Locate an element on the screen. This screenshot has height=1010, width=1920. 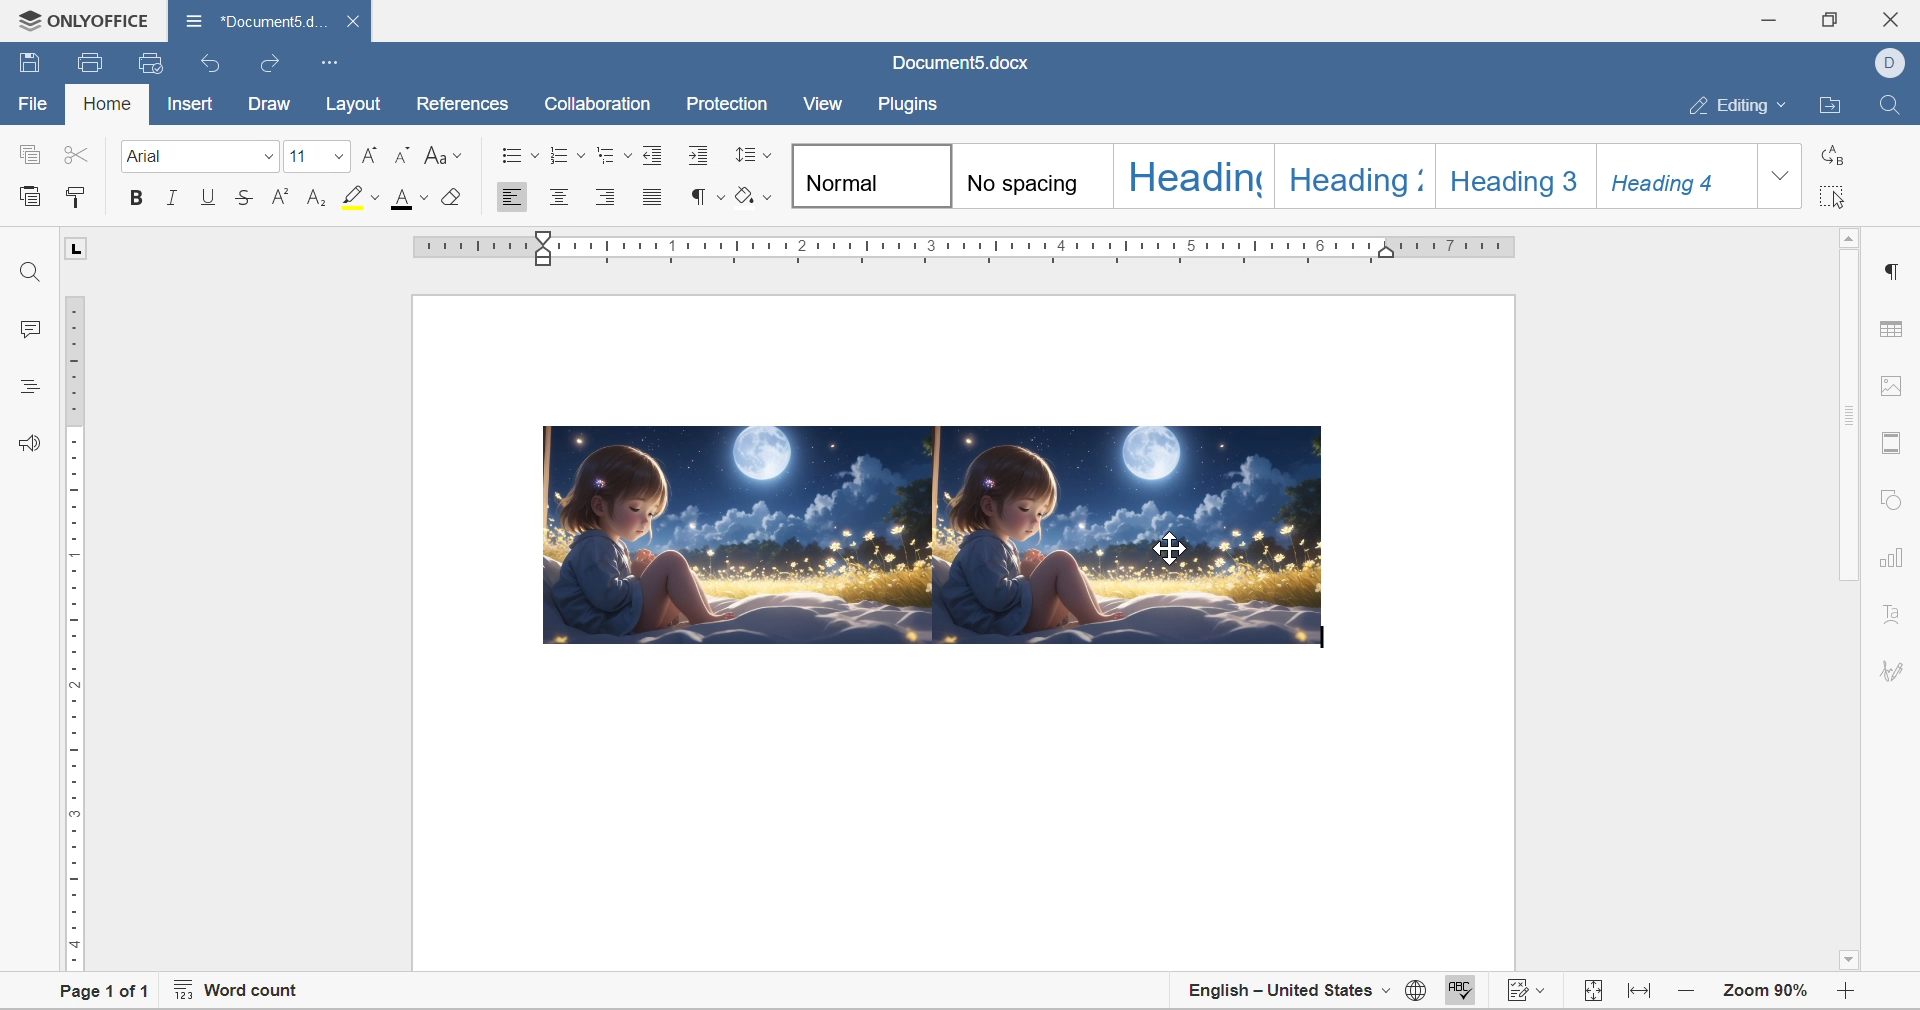
L is located at coordinates (75, 247).